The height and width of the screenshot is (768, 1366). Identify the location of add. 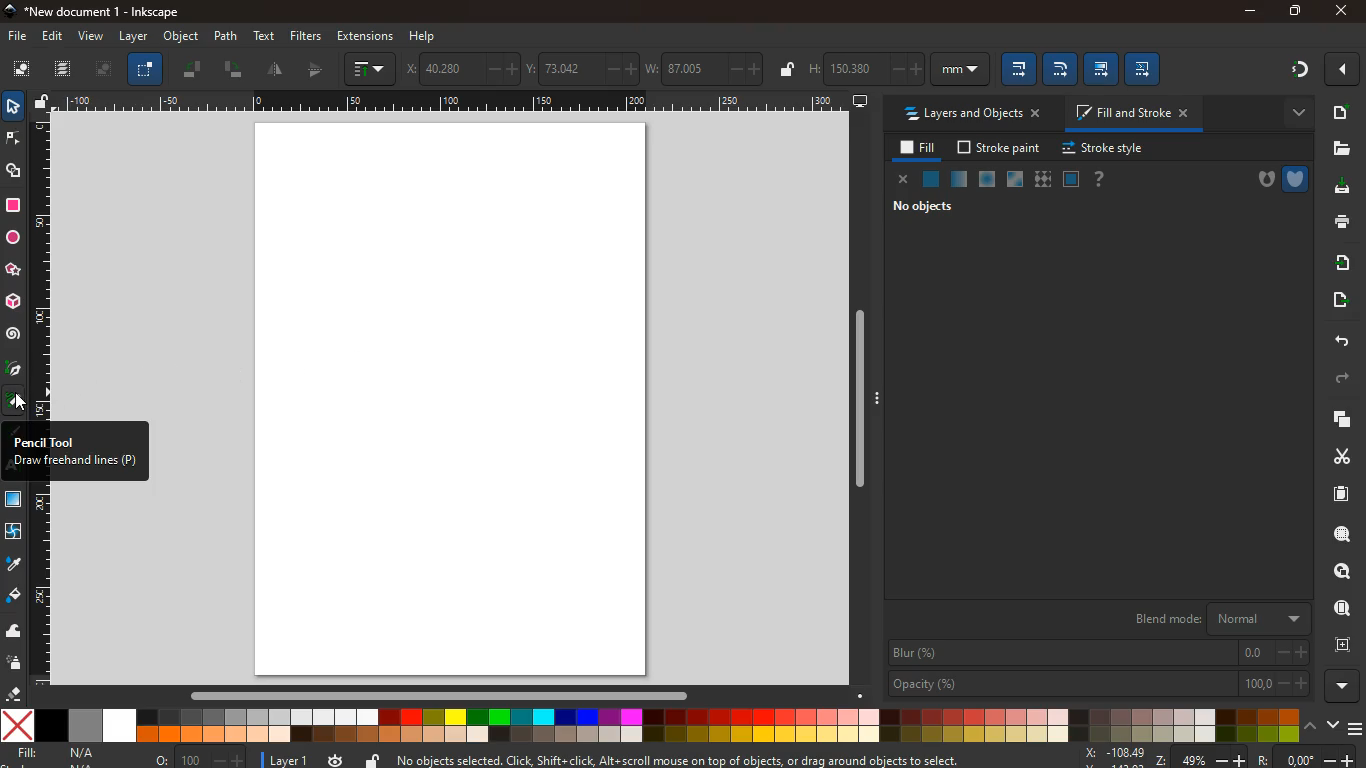
(1340, 112).